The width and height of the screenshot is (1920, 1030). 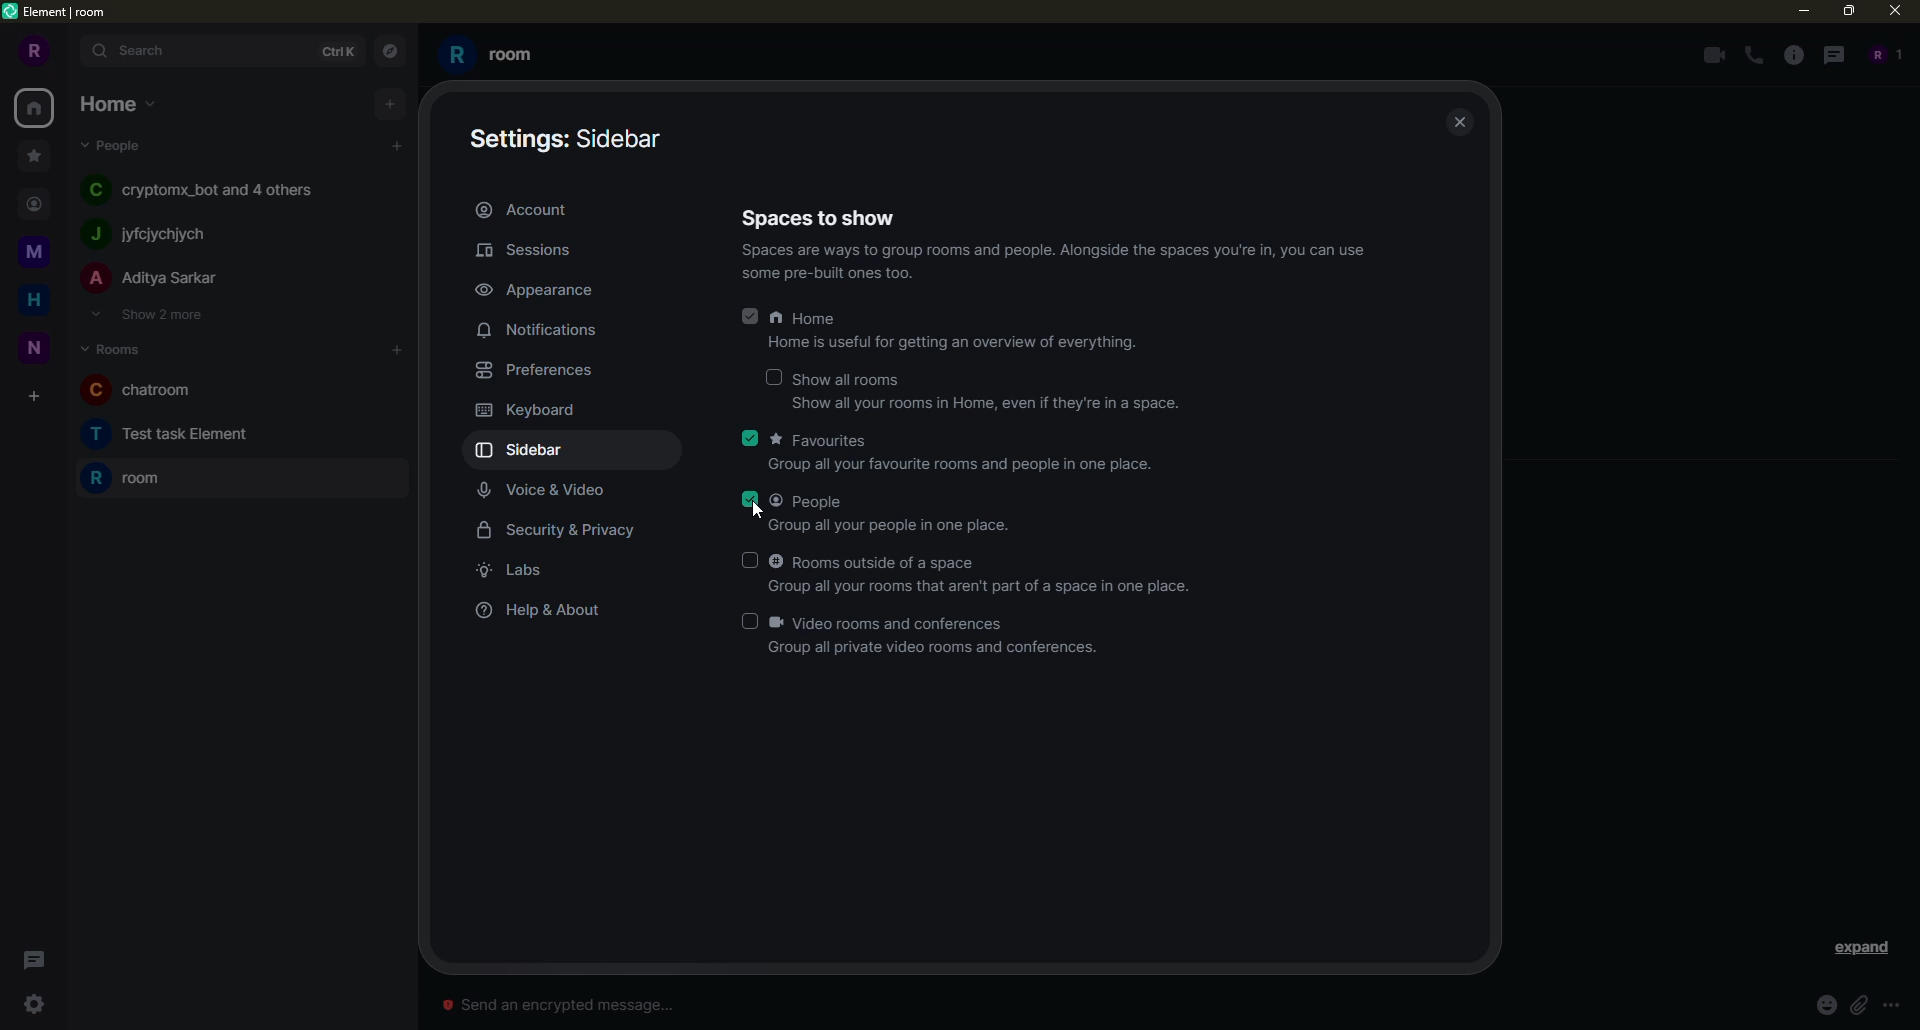 What do you see at coordinates (34, 348) in the screenshot?
I see `create space` at bounding box center [34, 348].